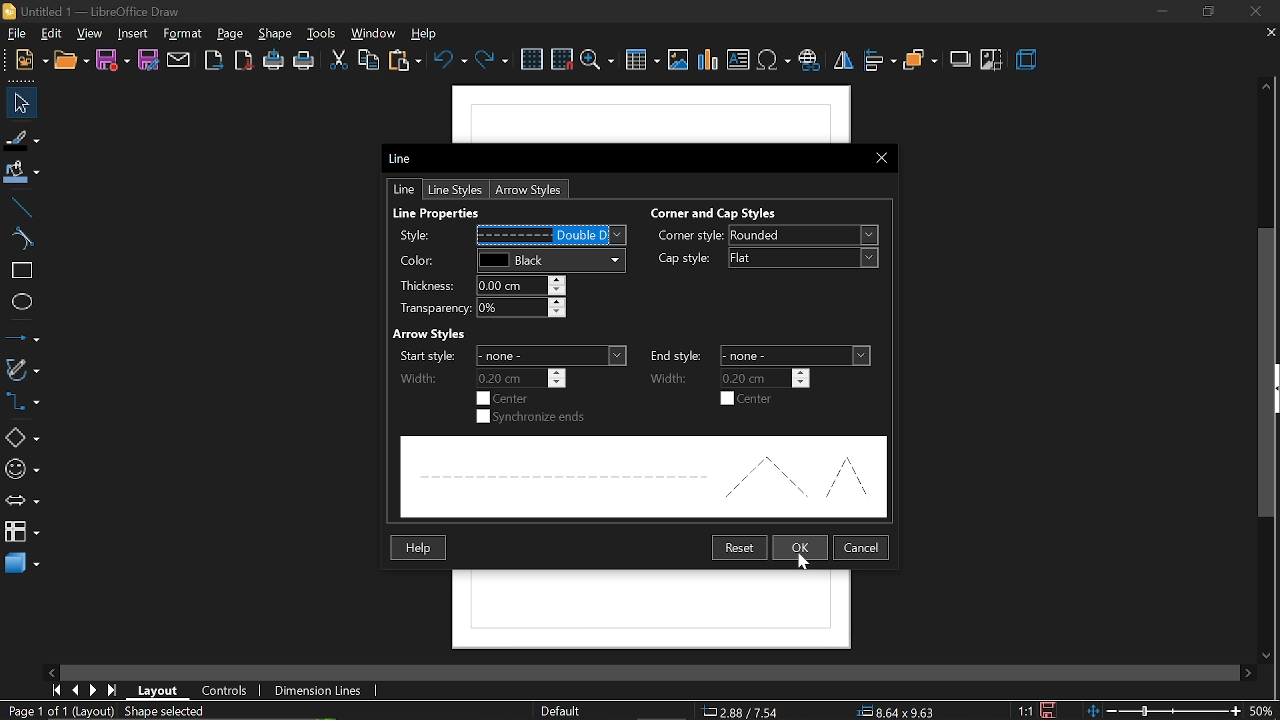  Describe the element at coordinates (1162, 12) in the screenshot. I see `minimize` at that location.